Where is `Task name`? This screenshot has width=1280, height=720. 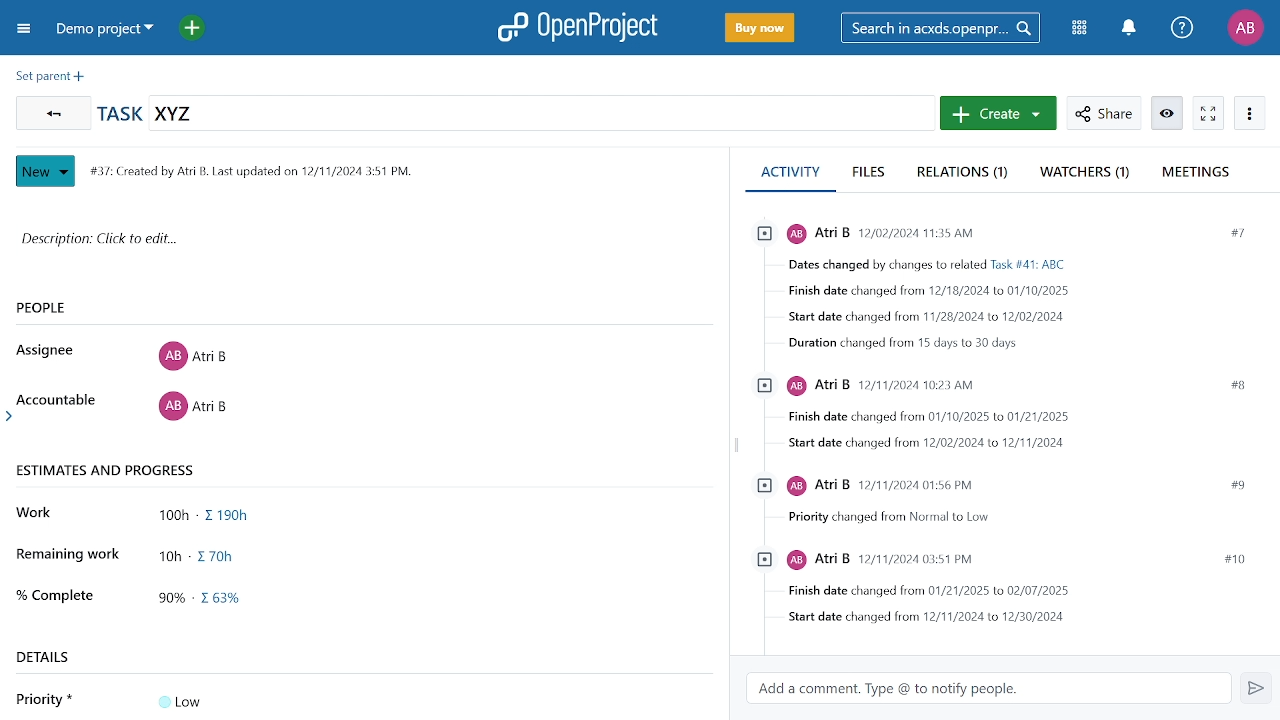
Task name is located at coordinates (166, 116).